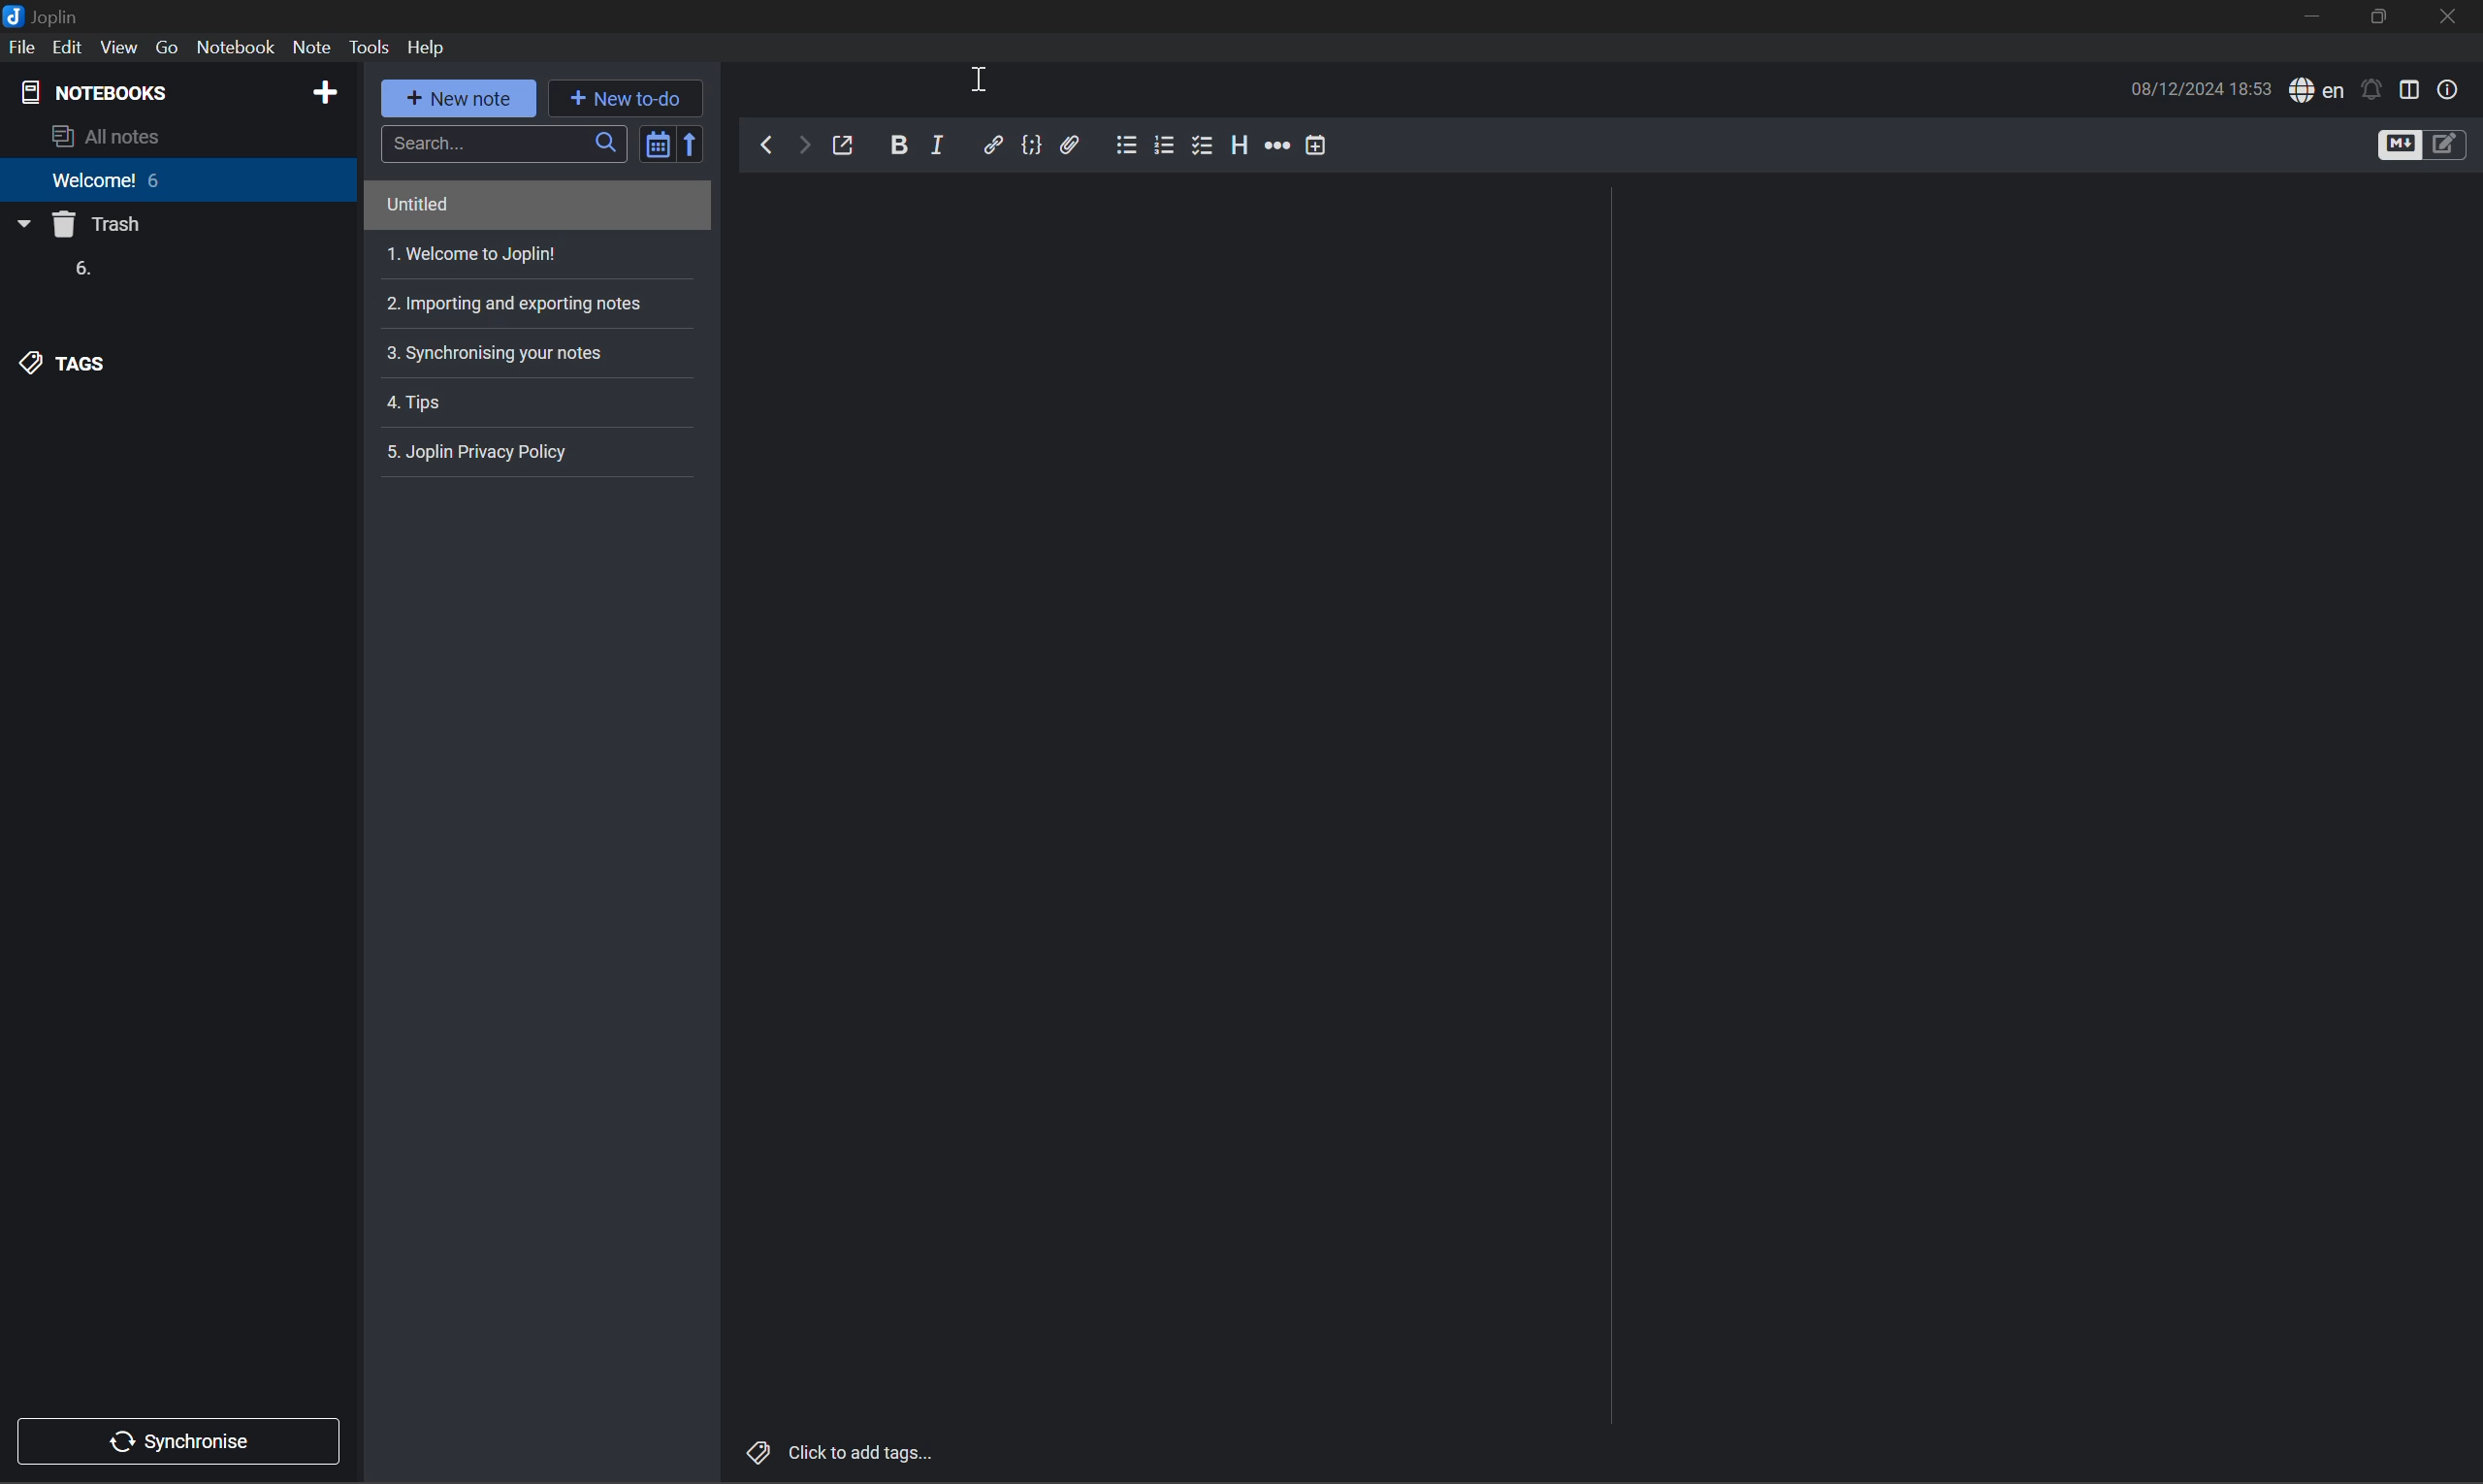 The image size is (2483, 1484). I want to click on All notes, so click(112, 137).